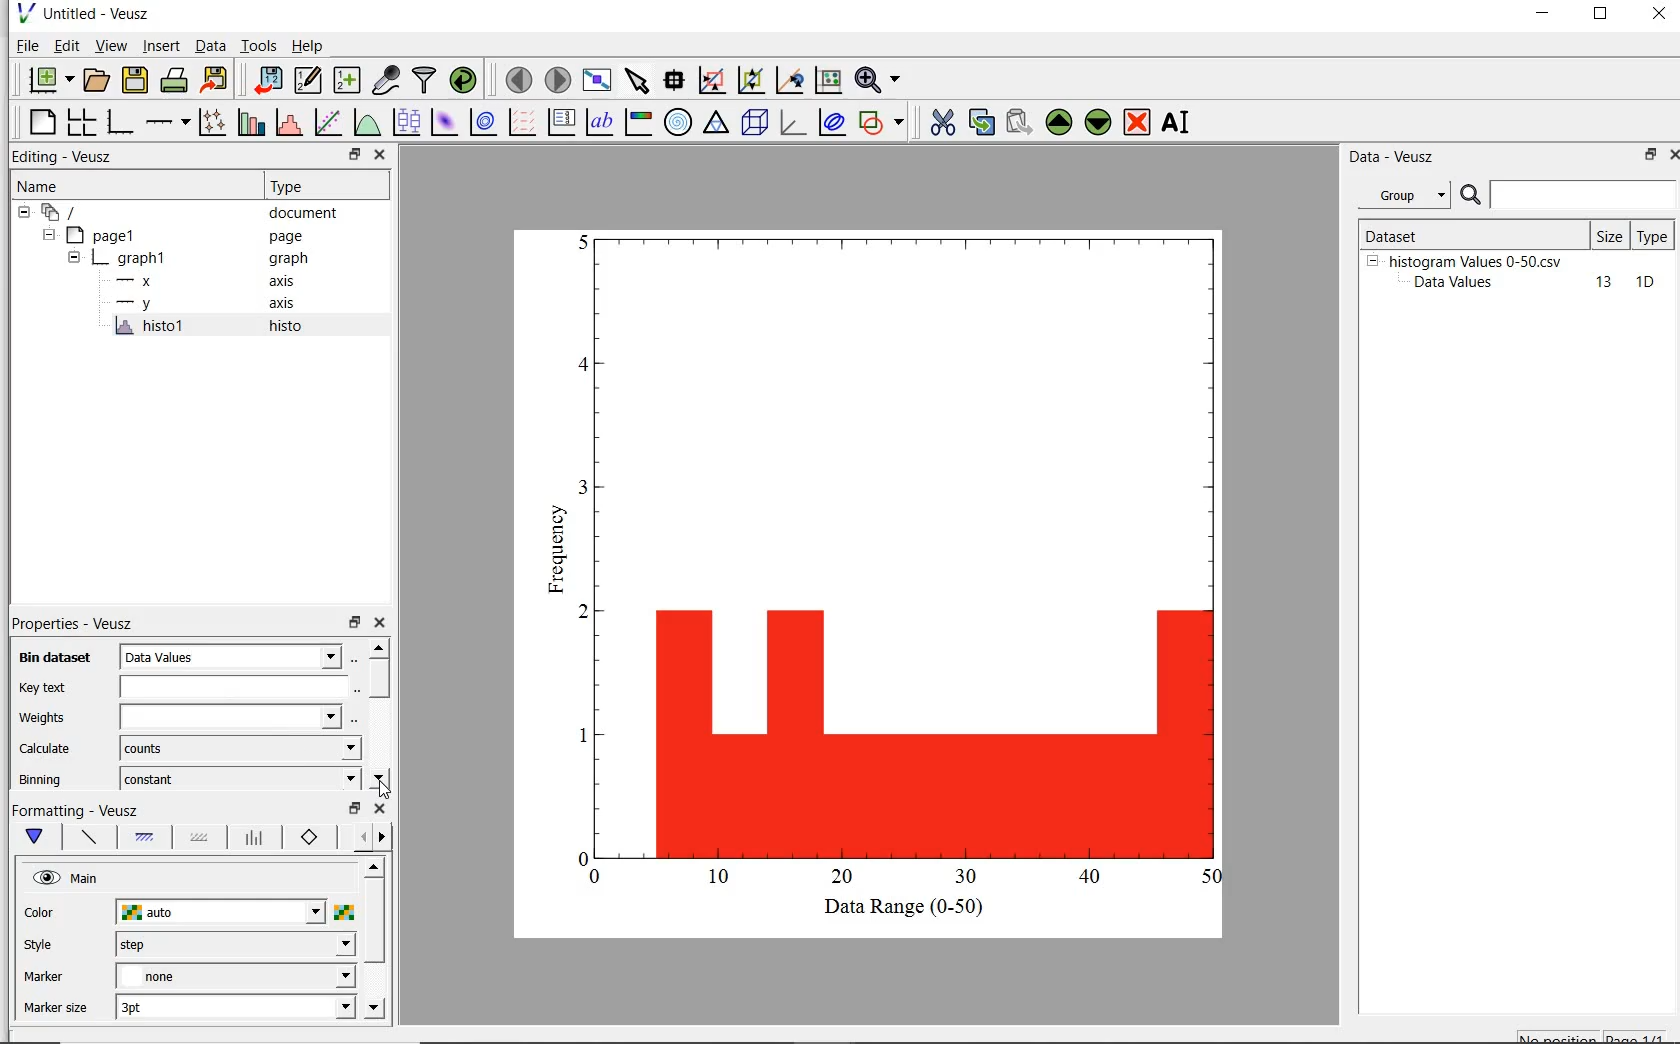 Image resolution: width=1680 pixels, height=1044 pixels. Describe the element at coordinates (210, 45) in the screenshot. I see `Data` at that location.